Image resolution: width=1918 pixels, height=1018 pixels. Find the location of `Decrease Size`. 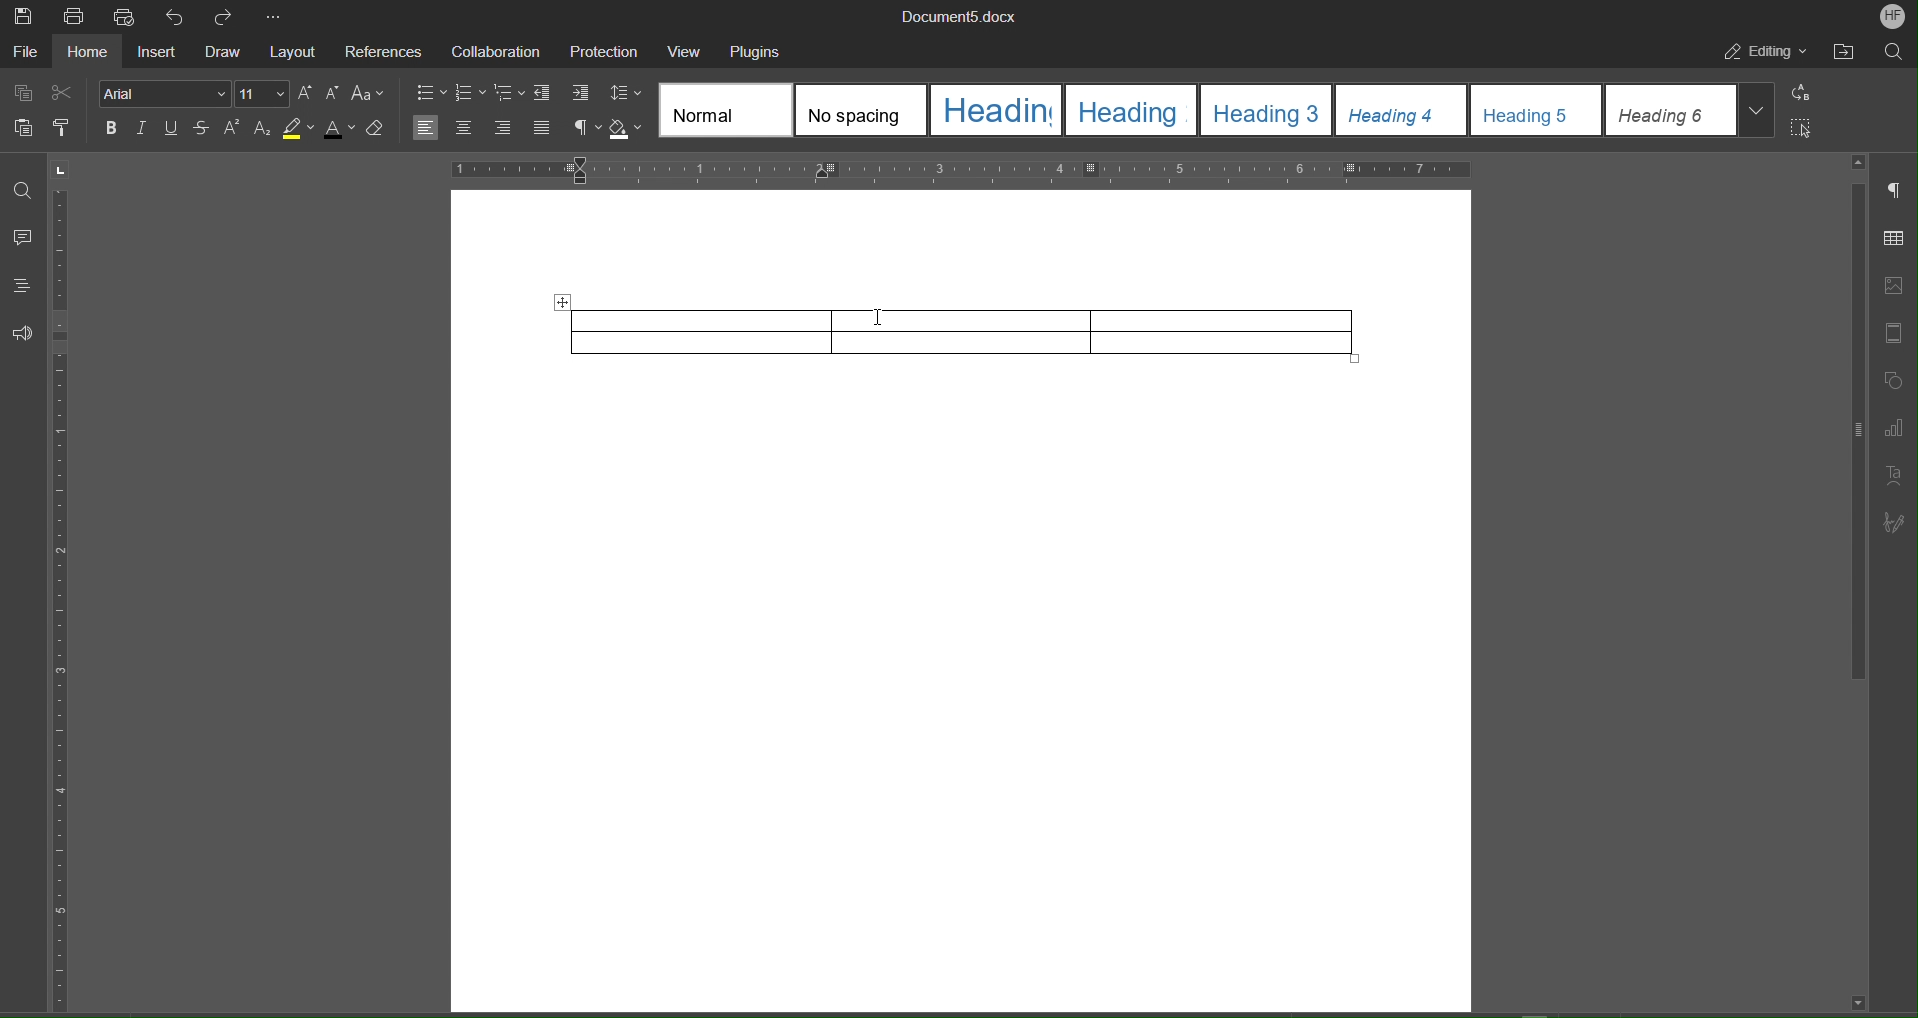

Decrease Size is located at coordinates (332, 94).